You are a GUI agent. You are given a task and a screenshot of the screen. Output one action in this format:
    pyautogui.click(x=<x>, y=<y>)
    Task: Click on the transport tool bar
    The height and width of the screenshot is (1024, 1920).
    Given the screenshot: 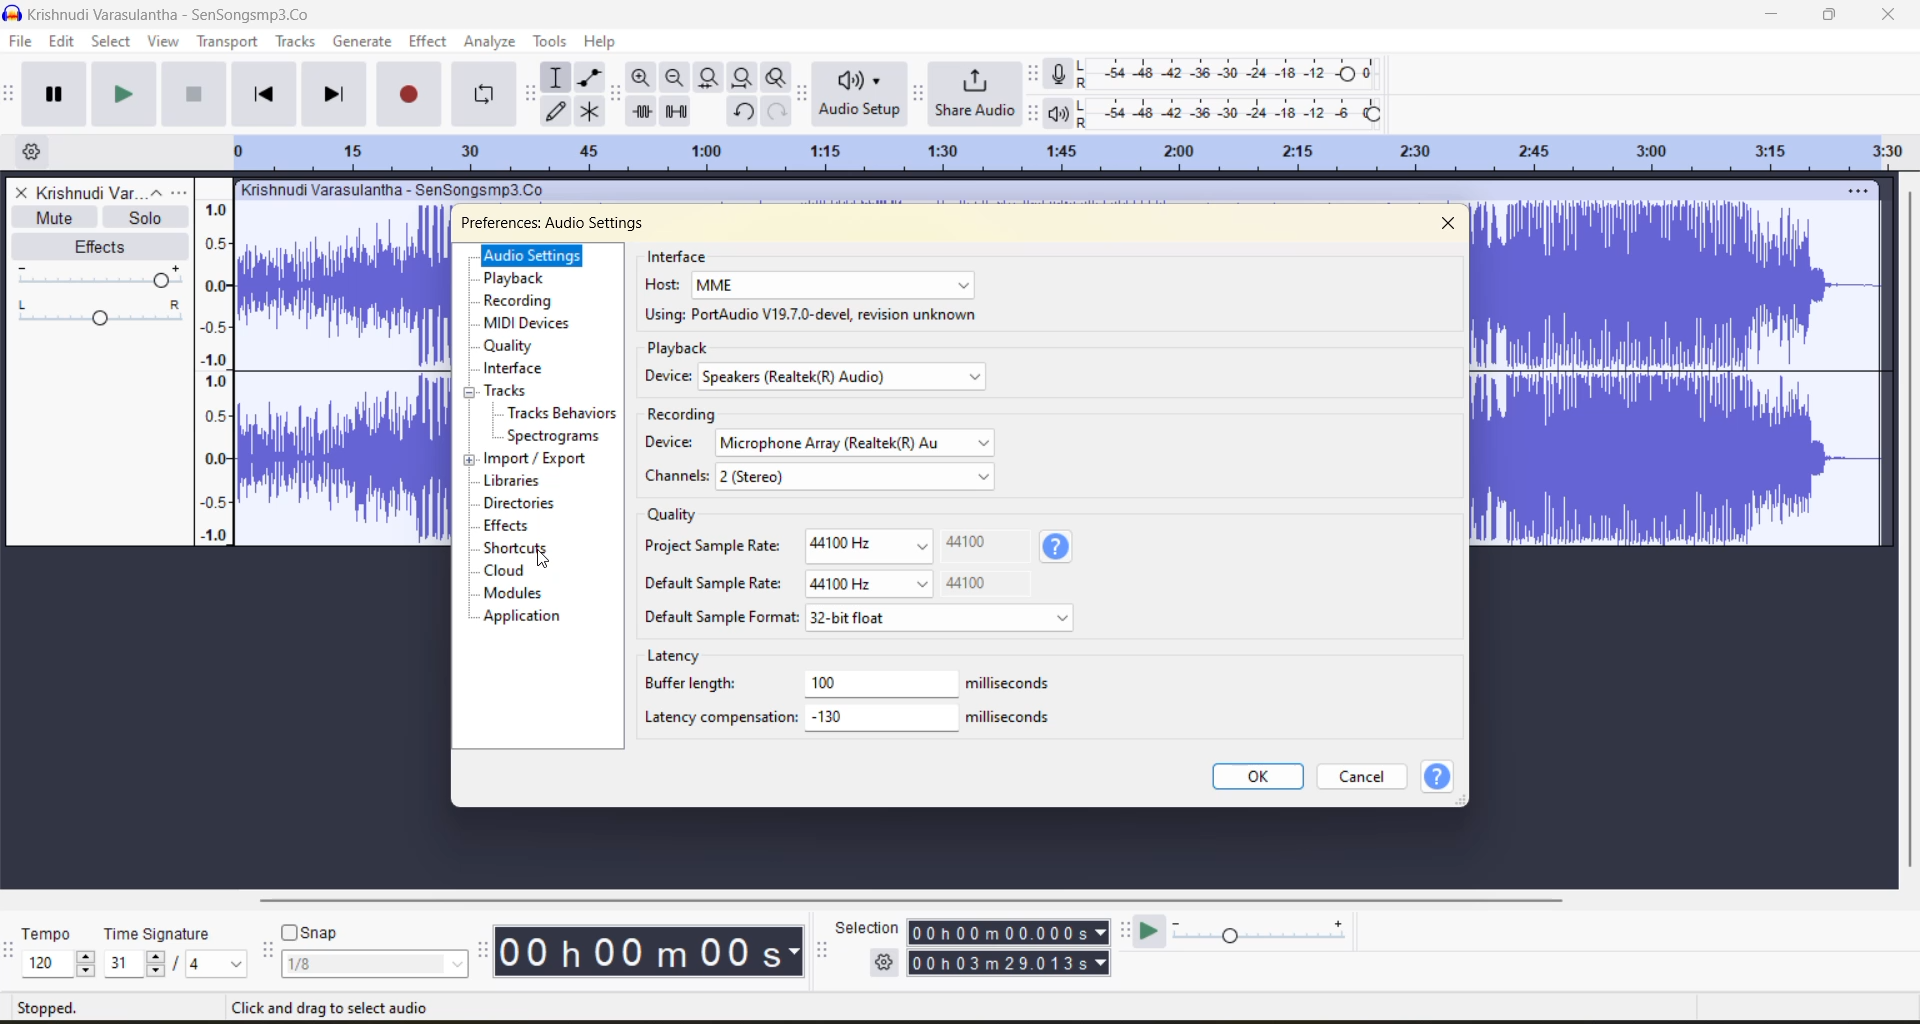 What is the action you would take?
    pyautogui.click(x=13, y=95)
    